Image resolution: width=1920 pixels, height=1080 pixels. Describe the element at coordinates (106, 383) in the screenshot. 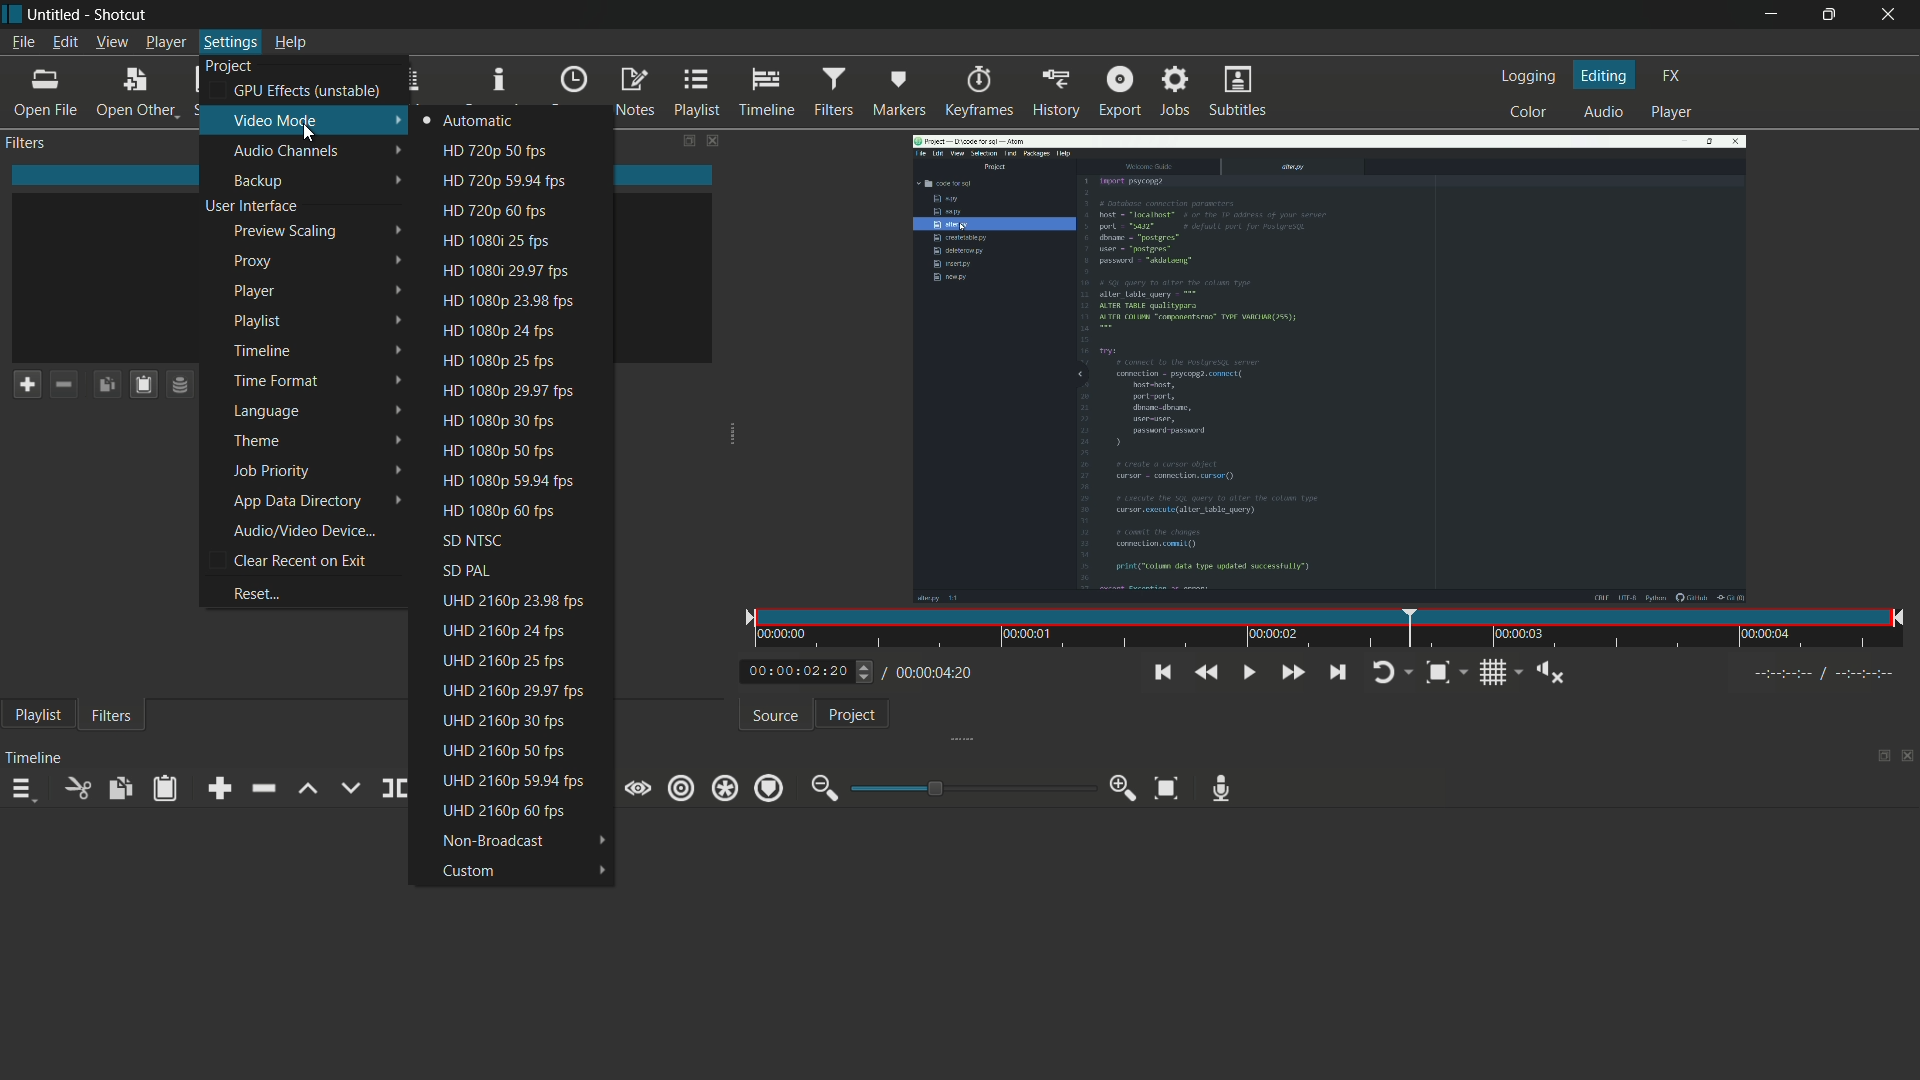

I see `copy checked filters` at that location.